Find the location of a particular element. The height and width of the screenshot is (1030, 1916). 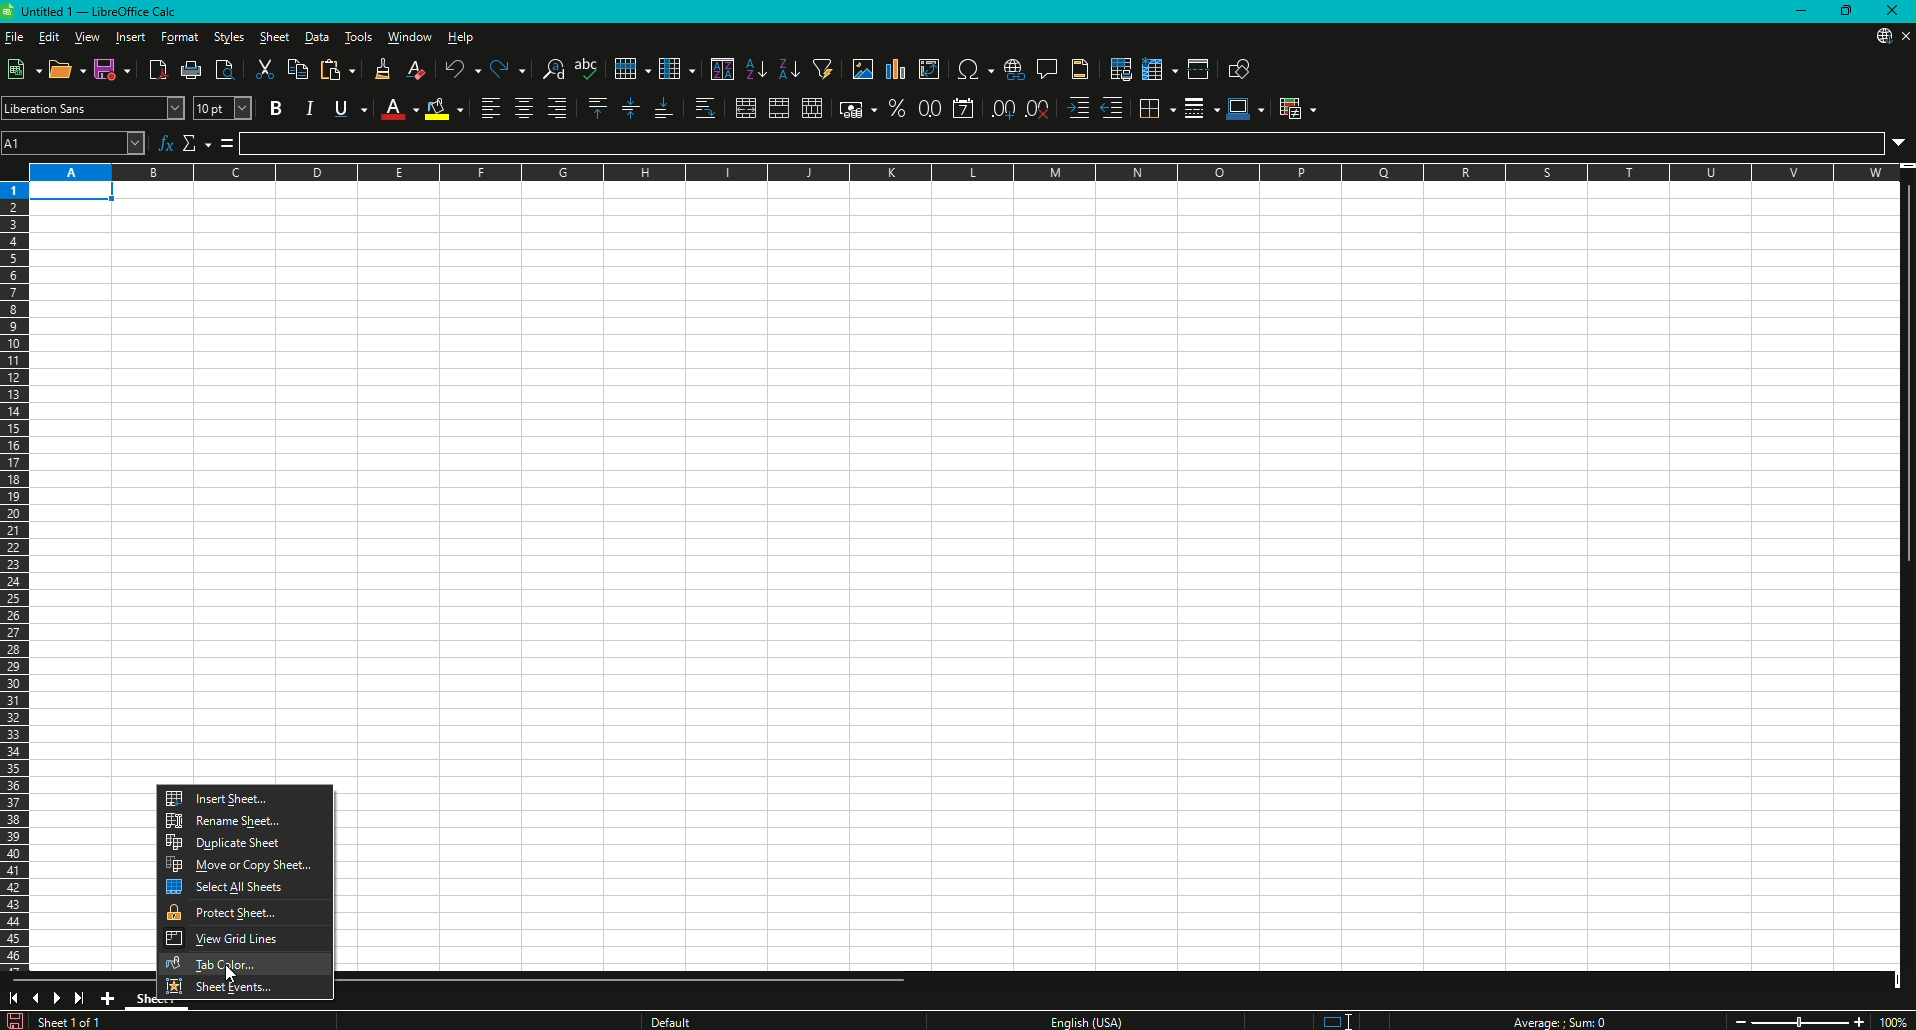

Clone Formatting is located at coordinates (385, 69).